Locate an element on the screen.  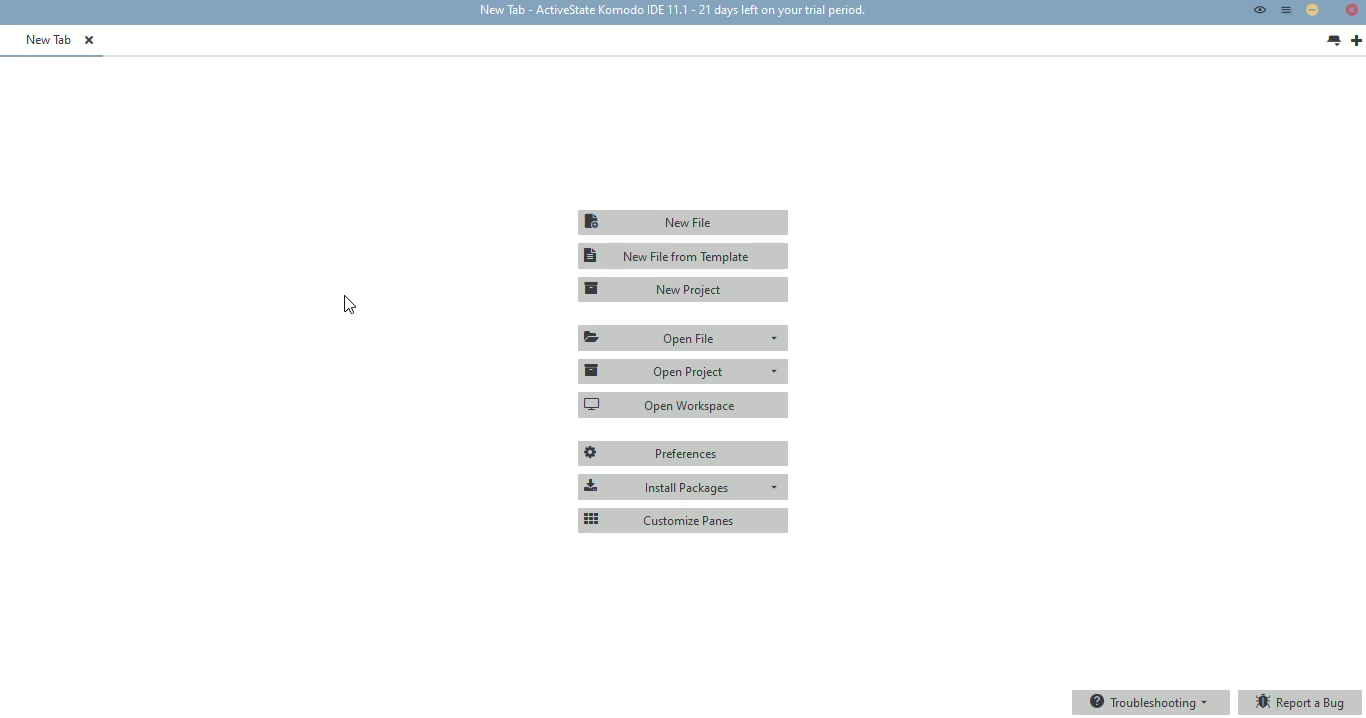
new project is located at coordinates (683, 289).